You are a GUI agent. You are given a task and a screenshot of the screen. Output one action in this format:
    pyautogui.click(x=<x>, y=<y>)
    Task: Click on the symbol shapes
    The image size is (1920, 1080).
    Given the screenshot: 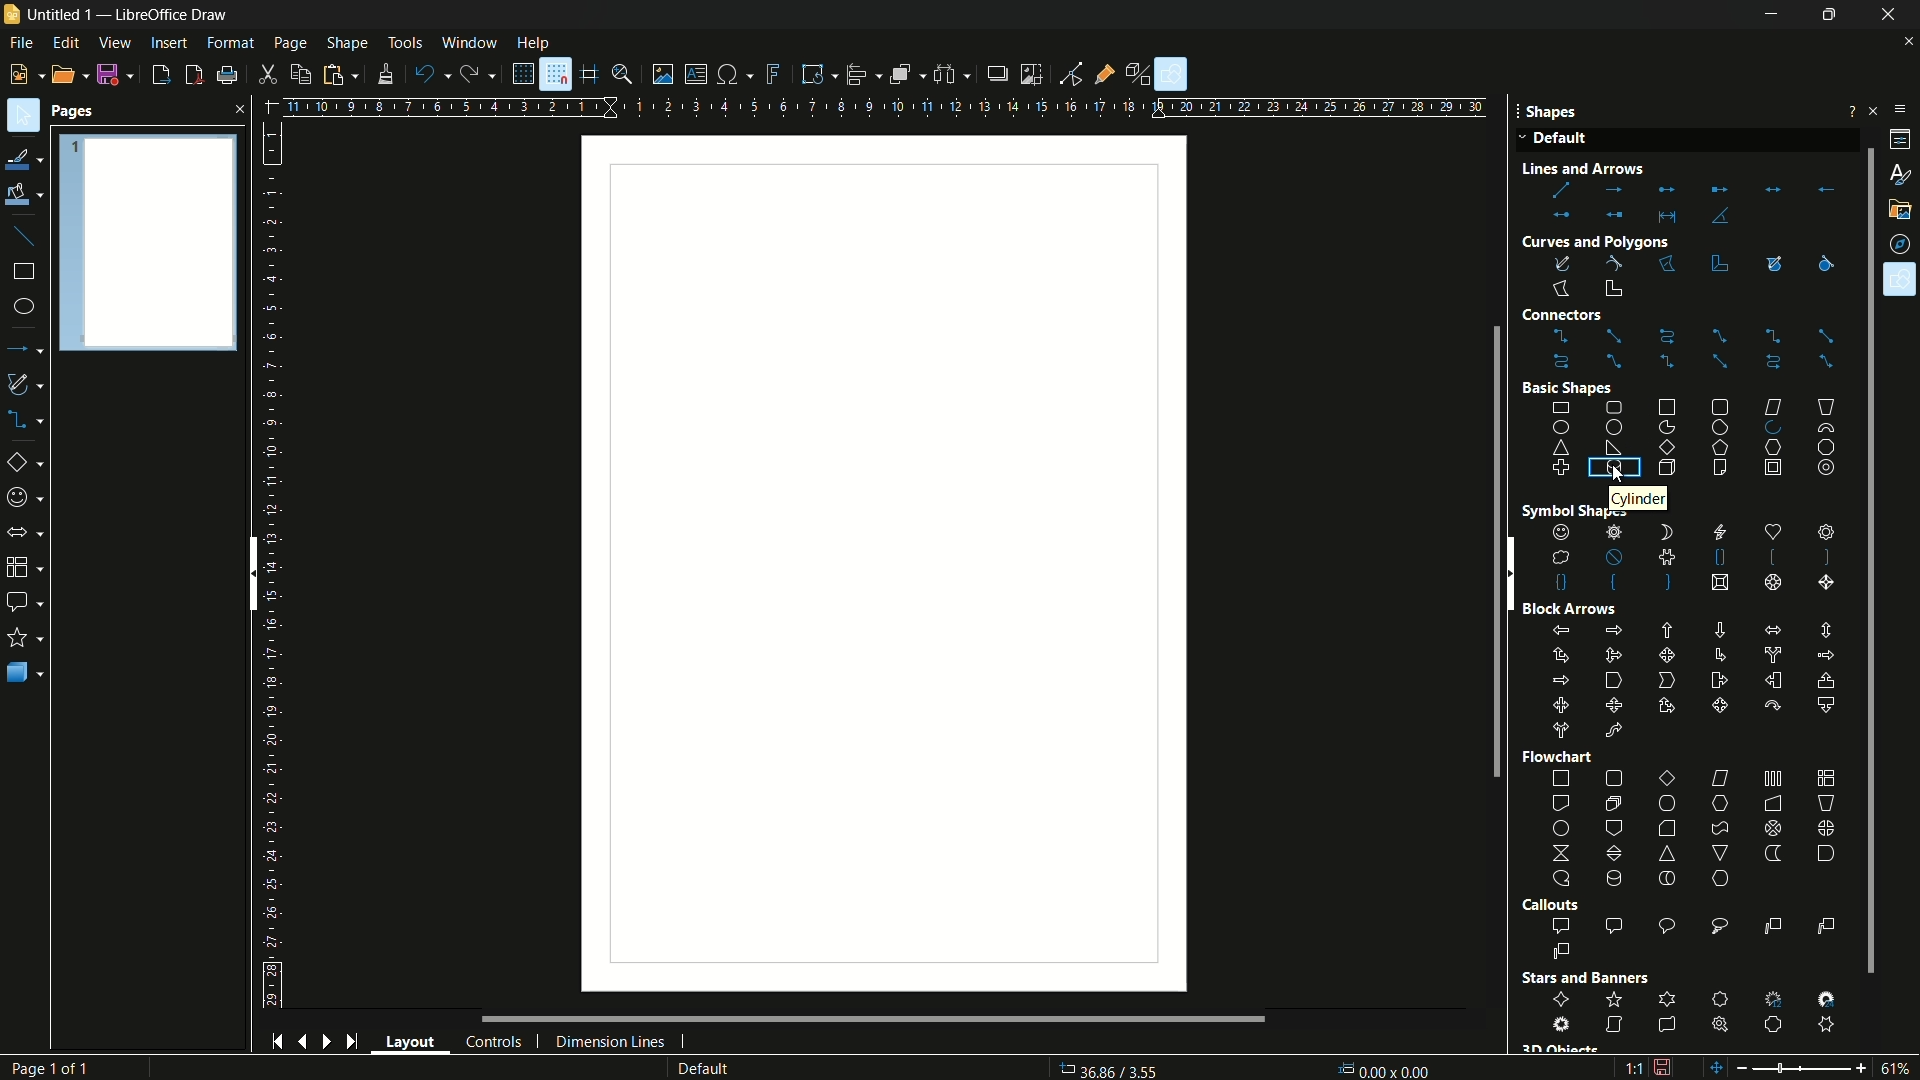 What is the action you would take?
    pyautogui.click(x=27, y=498)
    